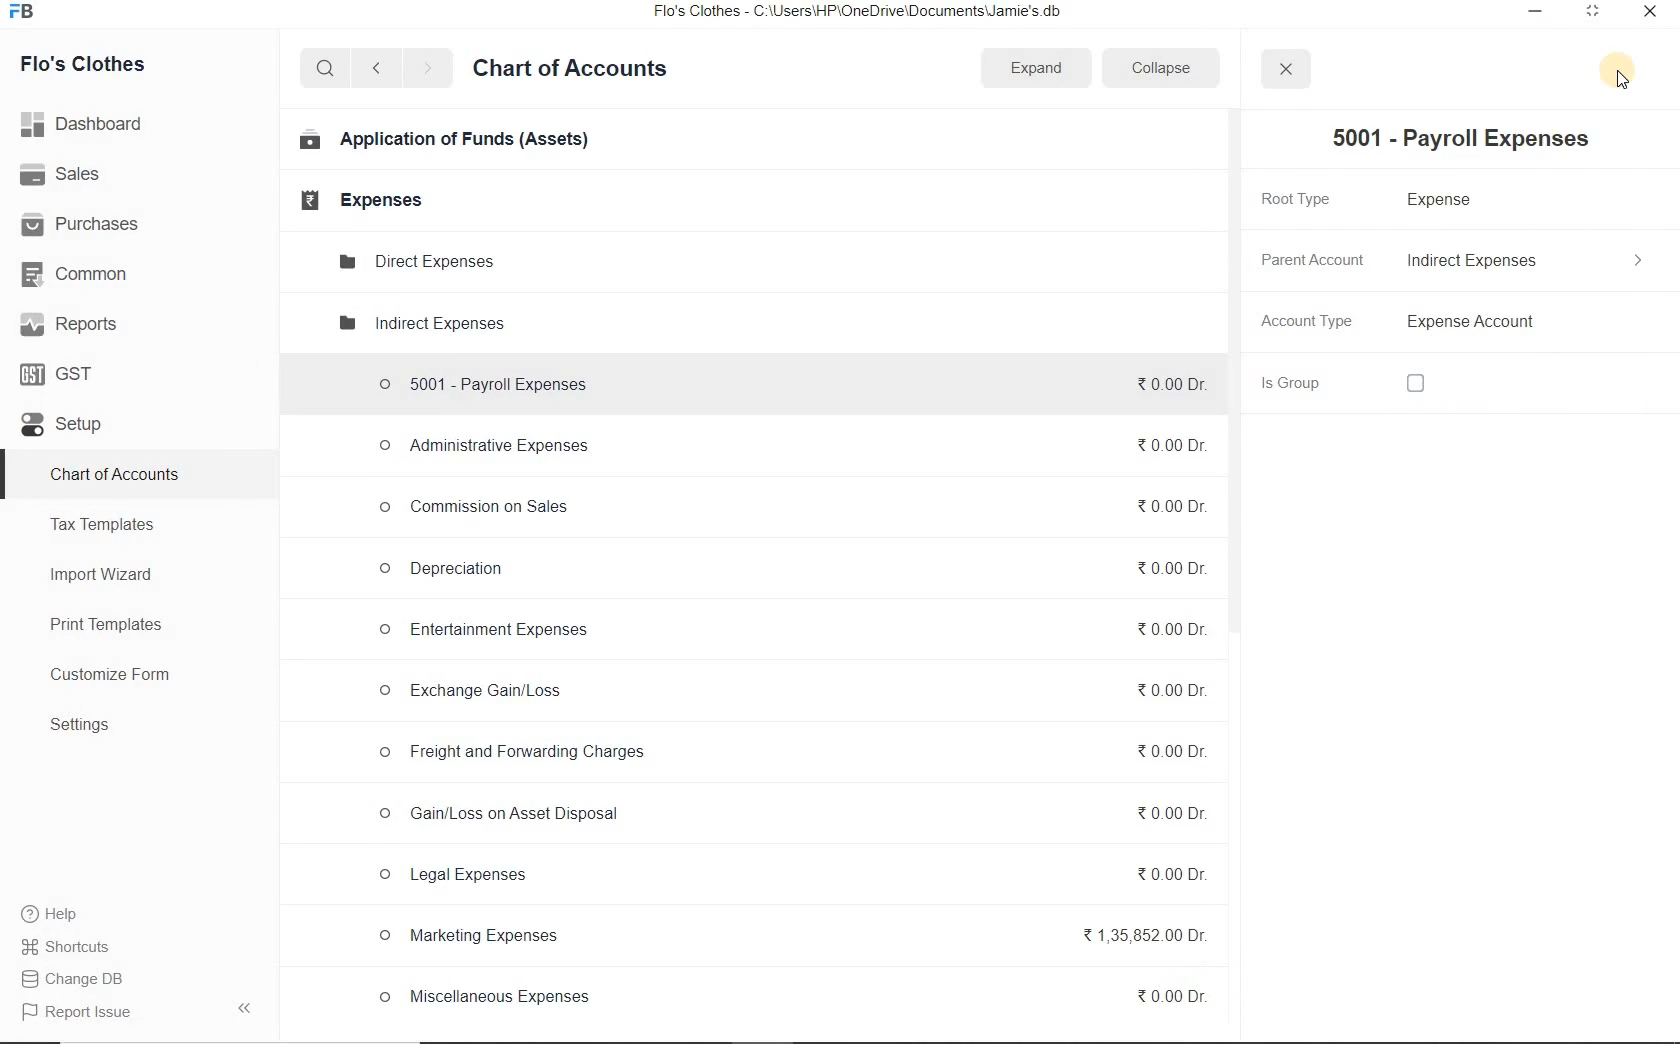 Image resolution: width=1680 pixels, height=1044 pixels. I want to click on Account Type, so click(1531, 323).